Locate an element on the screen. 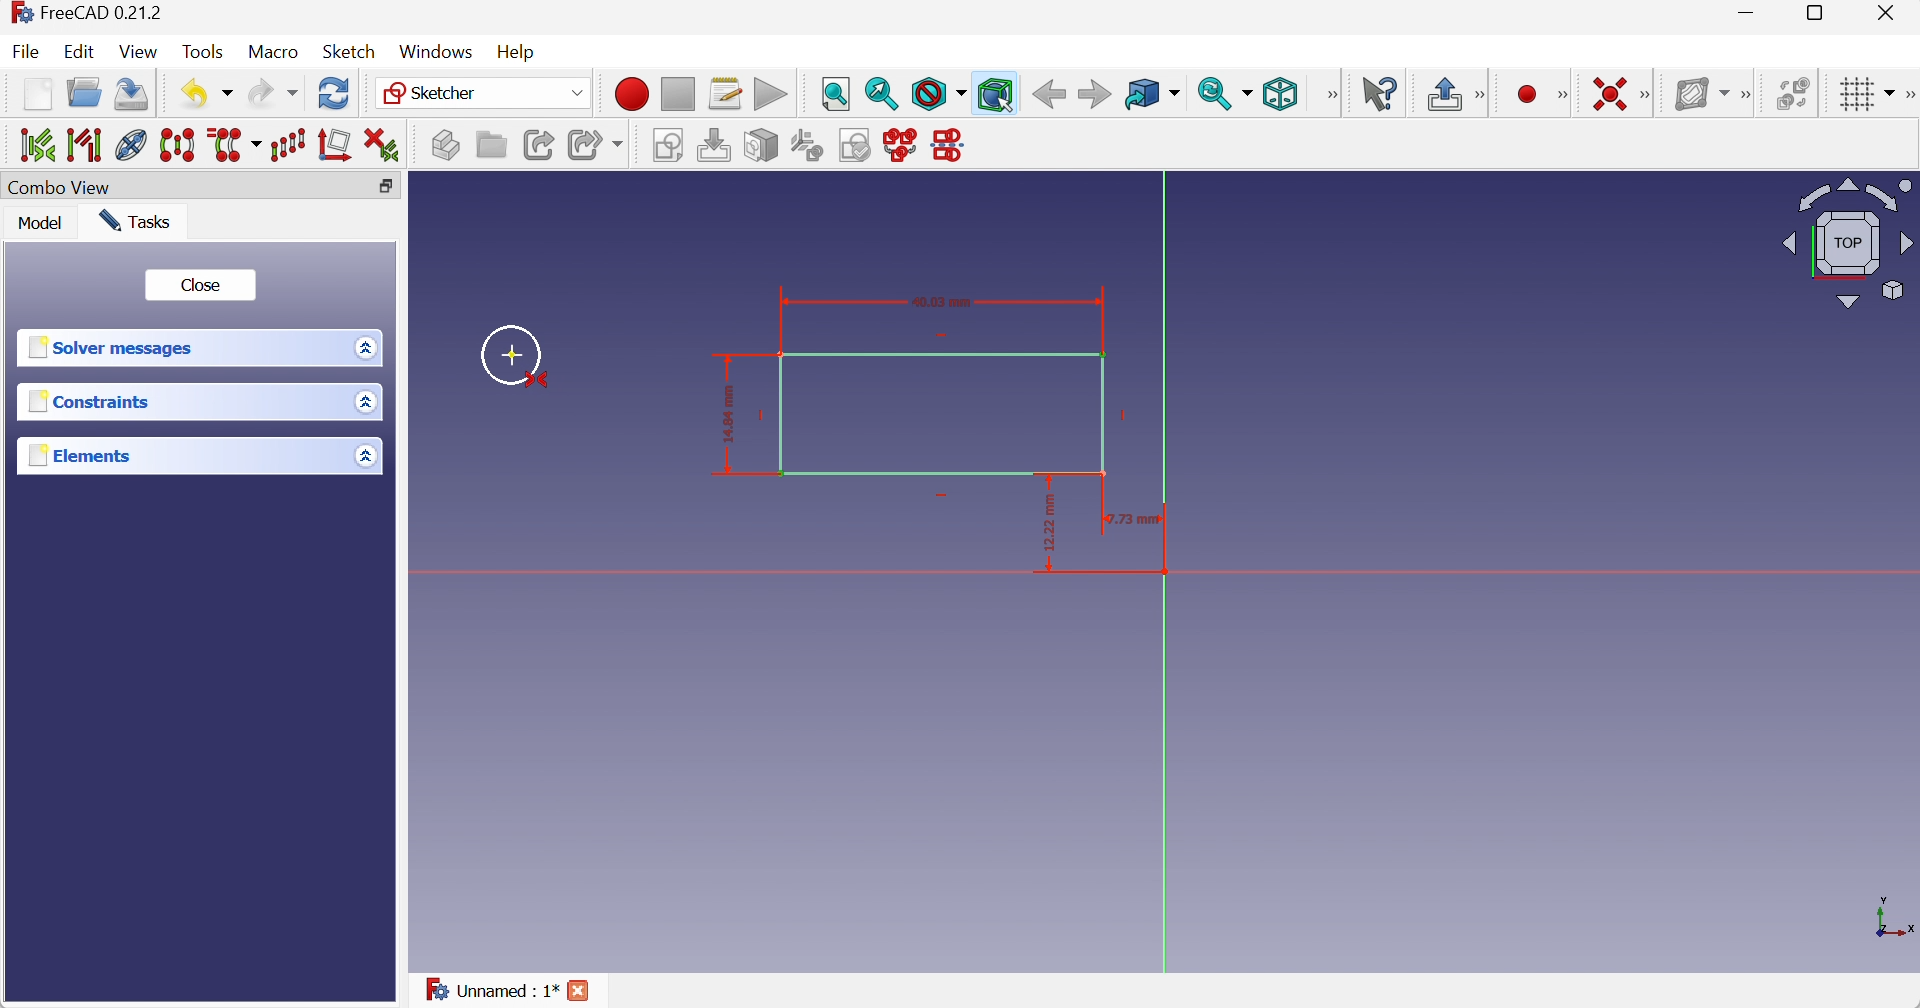 The image size is (1920, 1008). Switch virtual space is located at coordinates (1793, 93).